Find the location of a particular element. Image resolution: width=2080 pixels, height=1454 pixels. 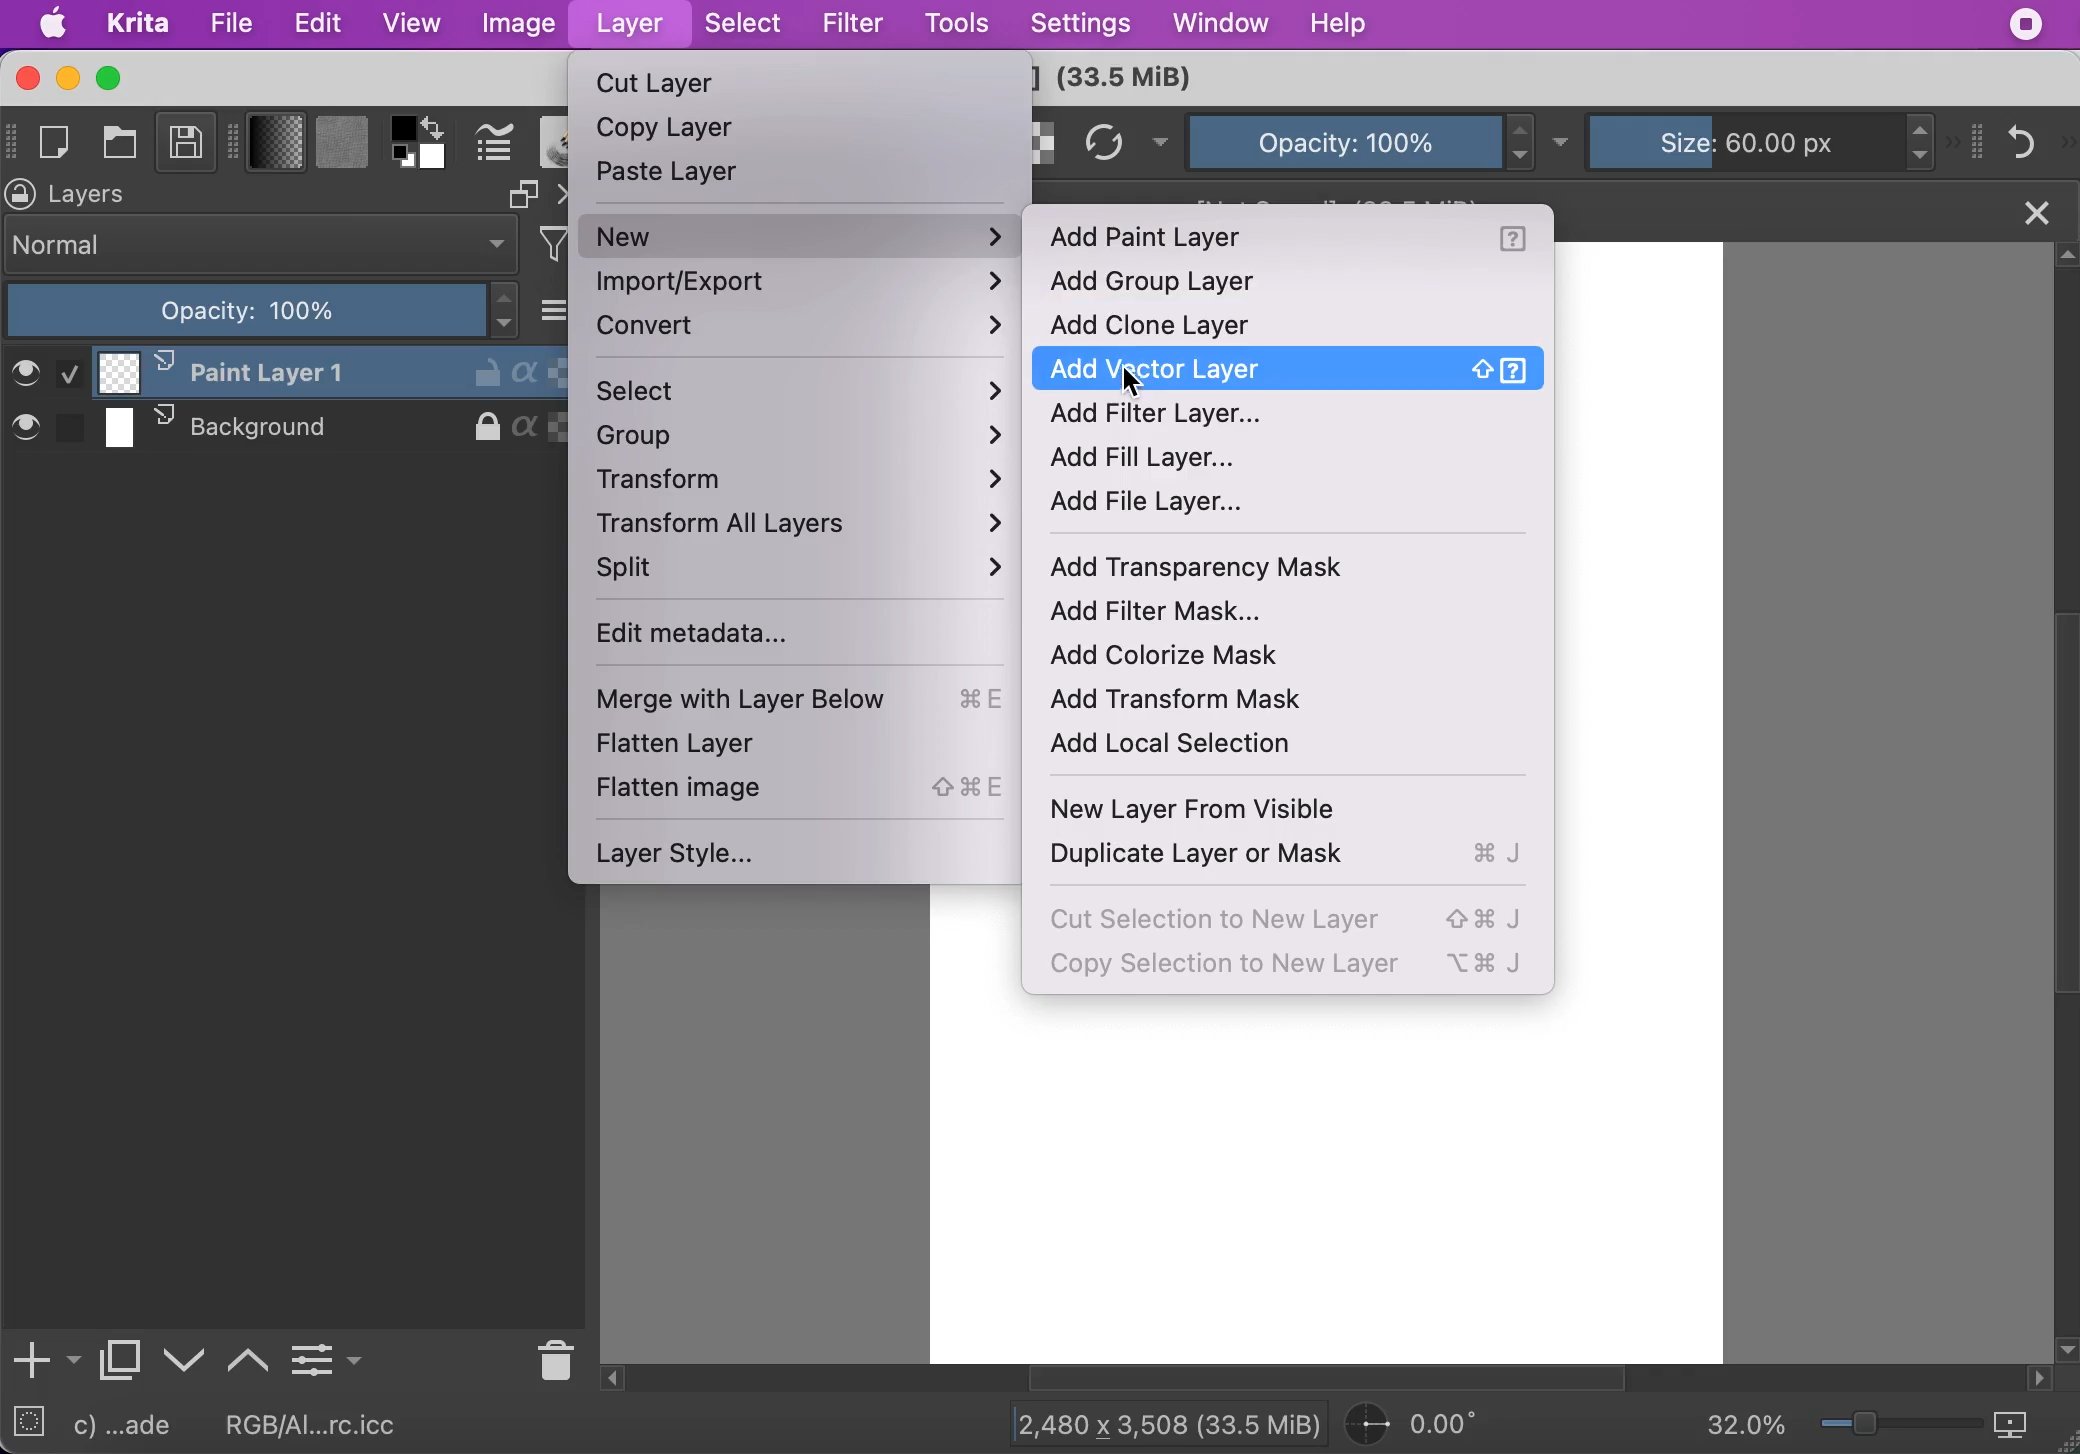

select is located at coordinates (745, 26).